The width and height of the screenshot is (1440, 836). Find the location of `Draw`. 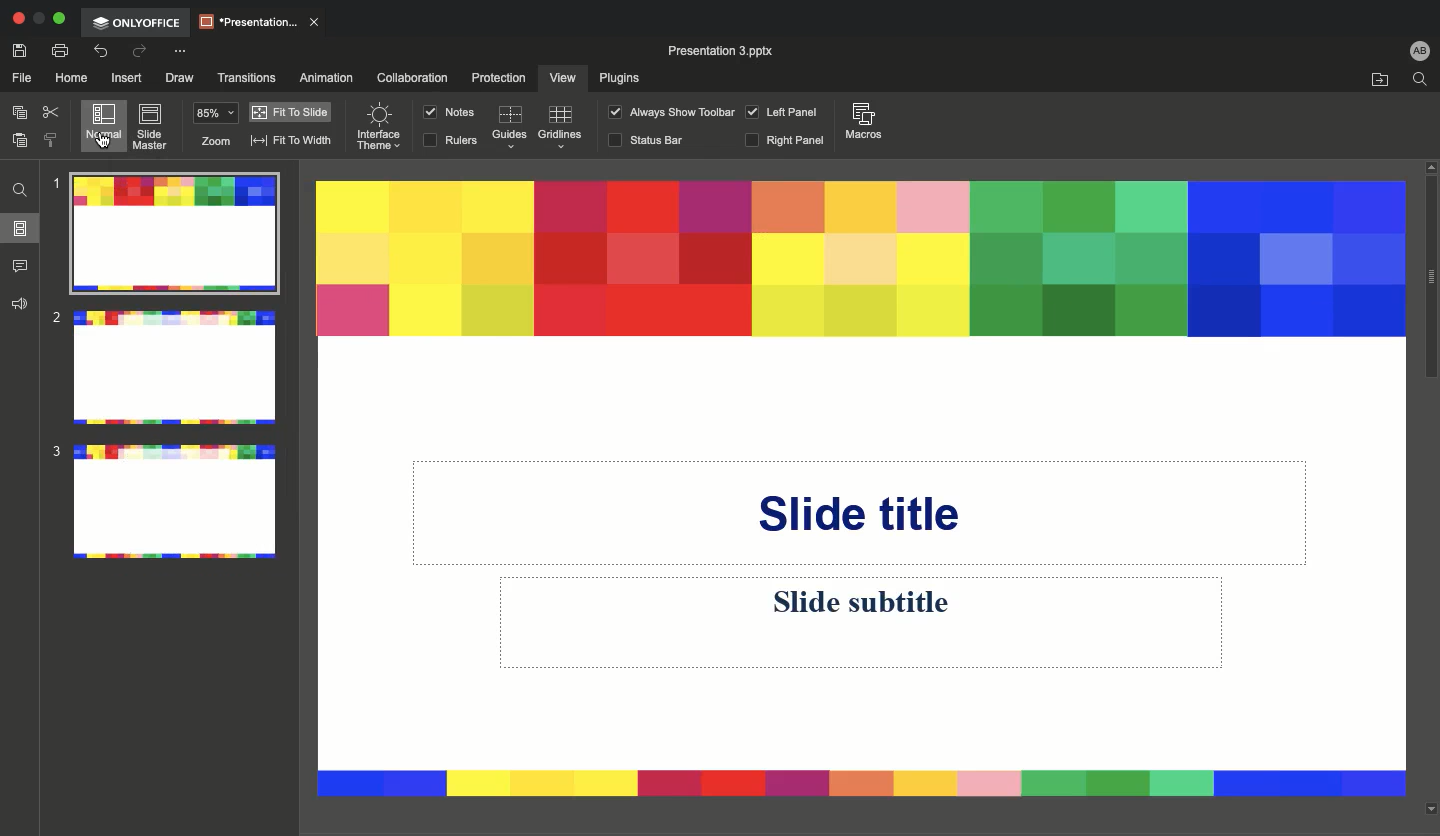

Draw is located at coordinates (179, 76).